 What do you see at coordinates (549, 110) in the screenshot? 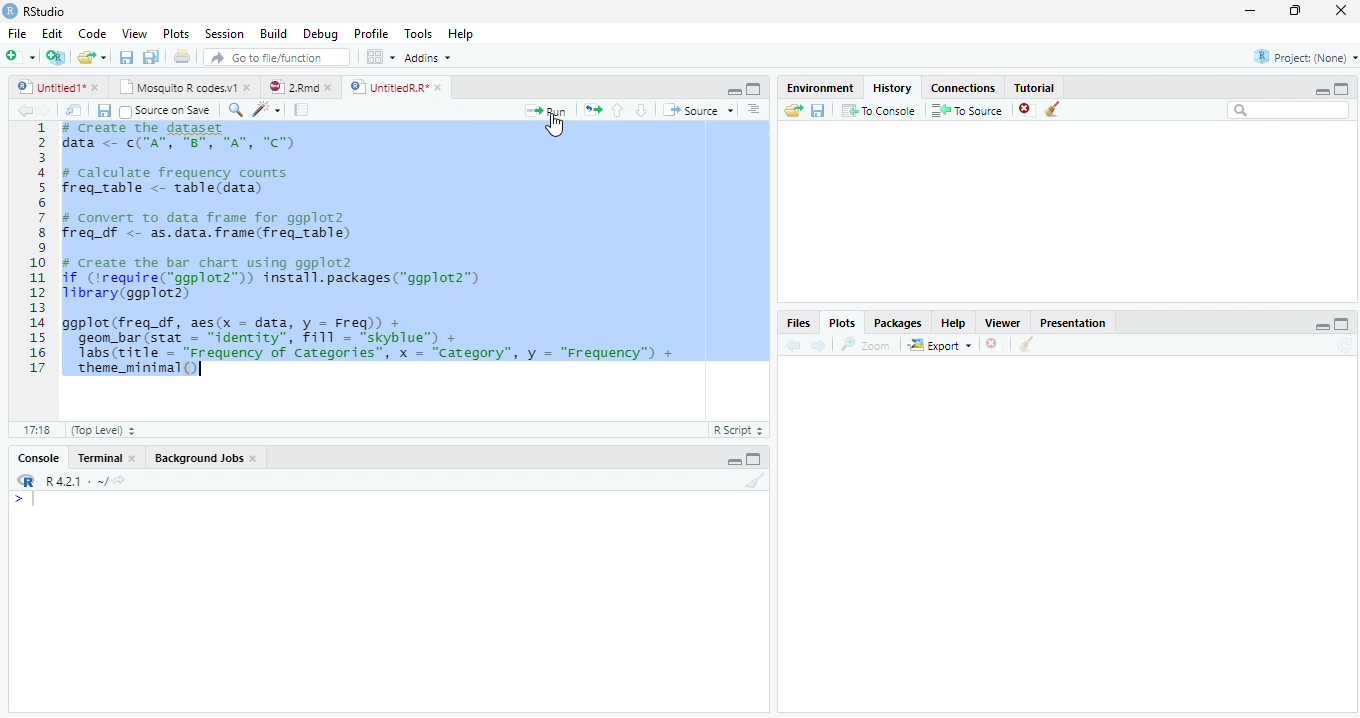
I see `Run` at bounding box center [549, 110].